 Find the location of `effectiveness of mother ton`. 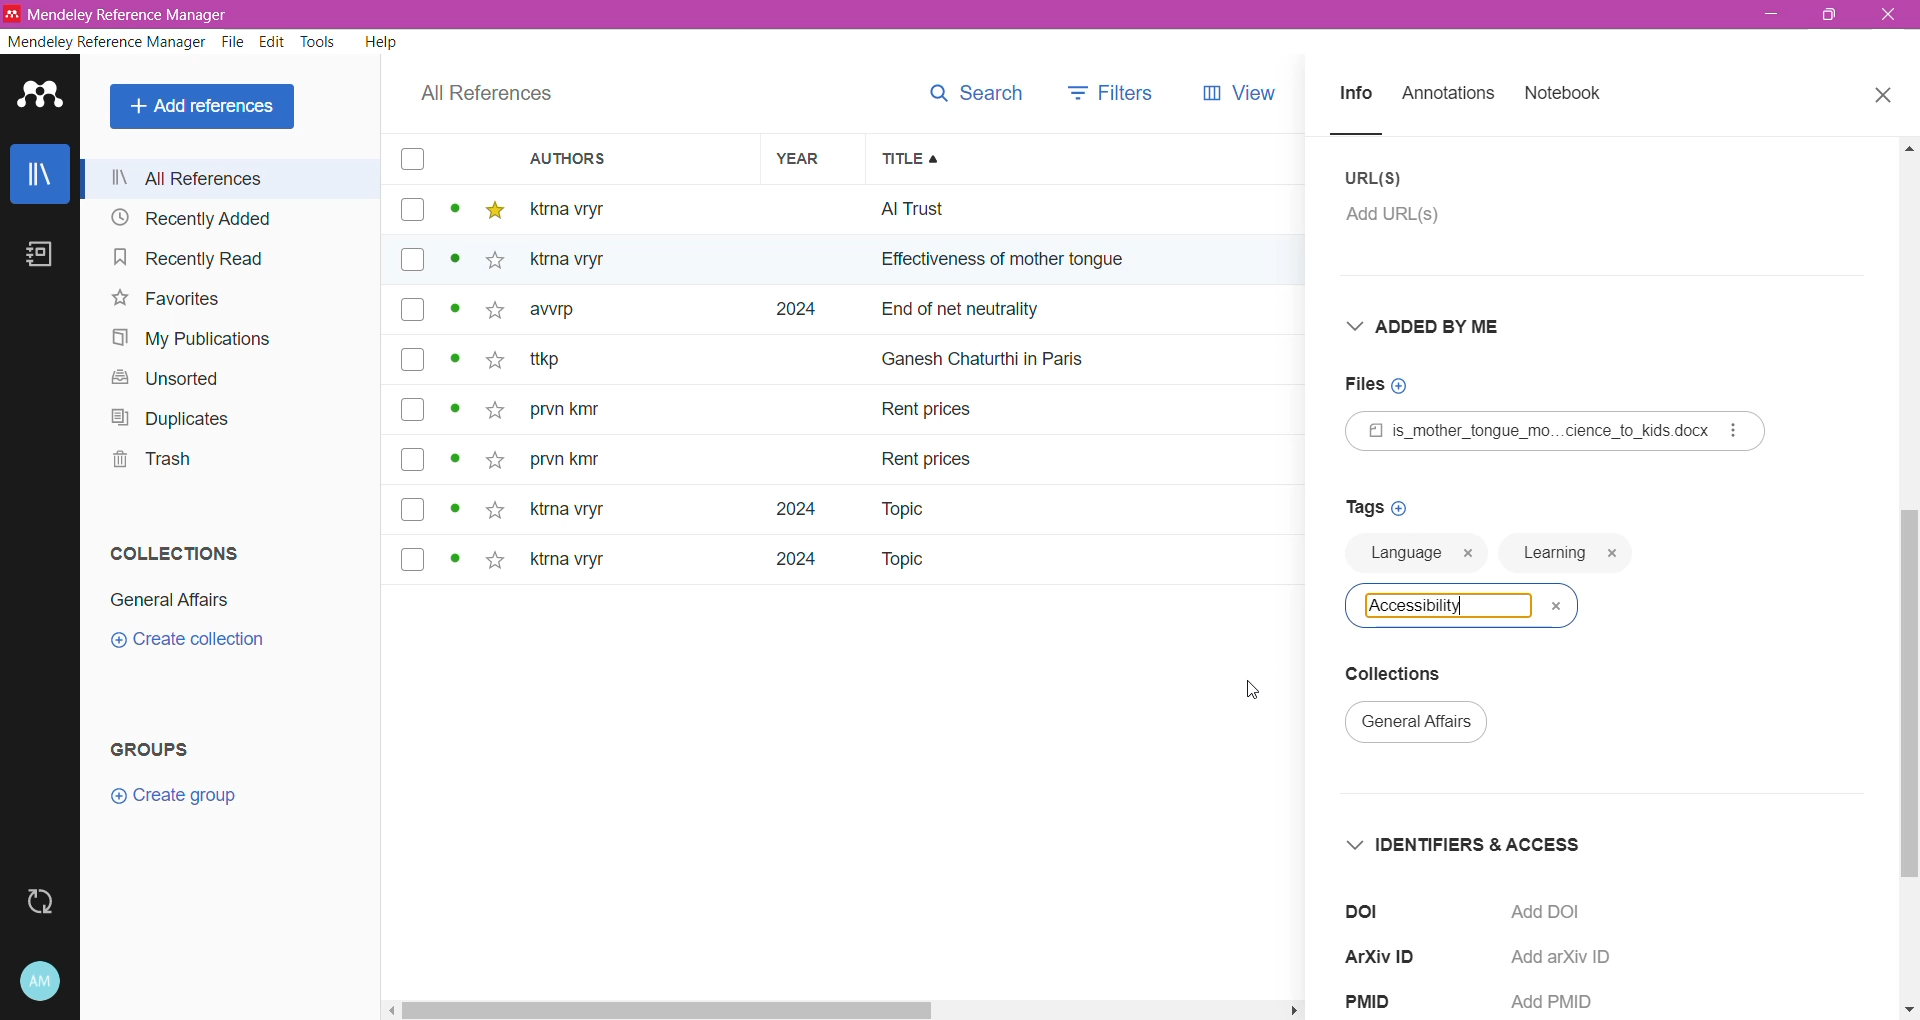

effectiveness of mother ton is located at coordinates (978, 264).